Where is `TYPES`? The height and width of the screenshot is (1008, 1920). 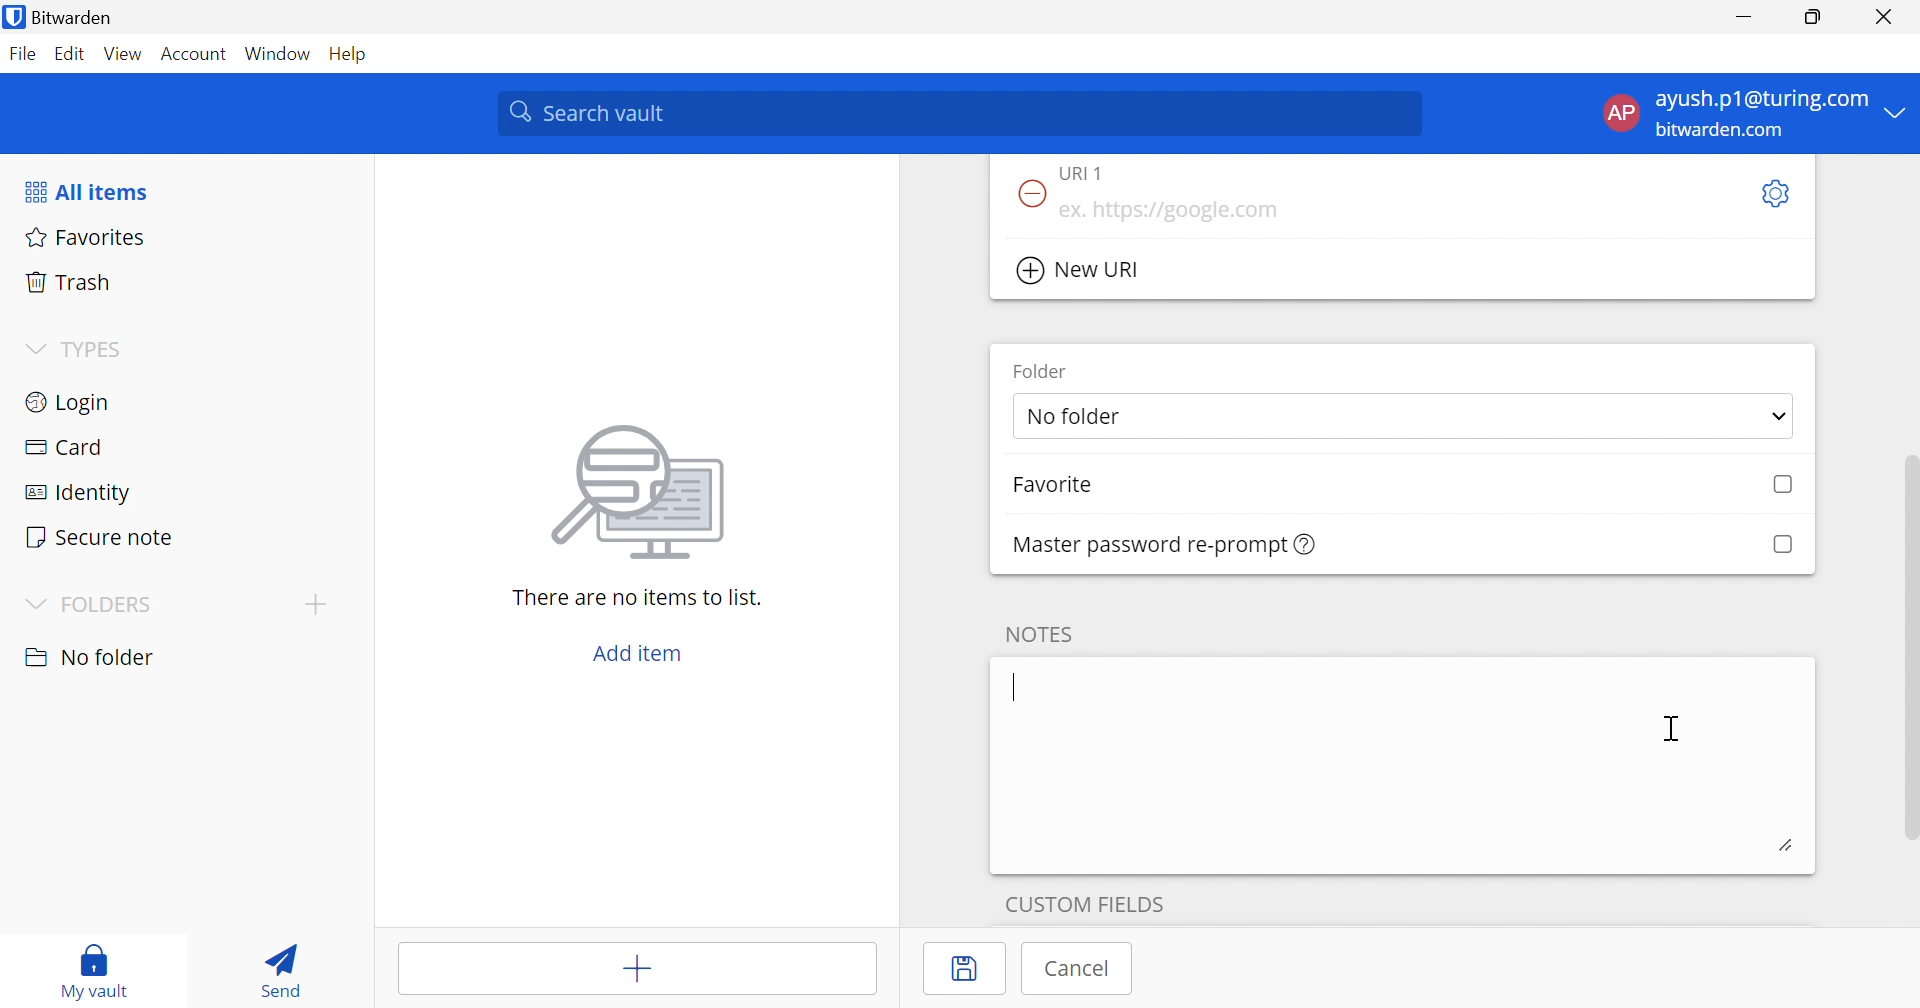 TYPES is located at coordinates (97, 353).